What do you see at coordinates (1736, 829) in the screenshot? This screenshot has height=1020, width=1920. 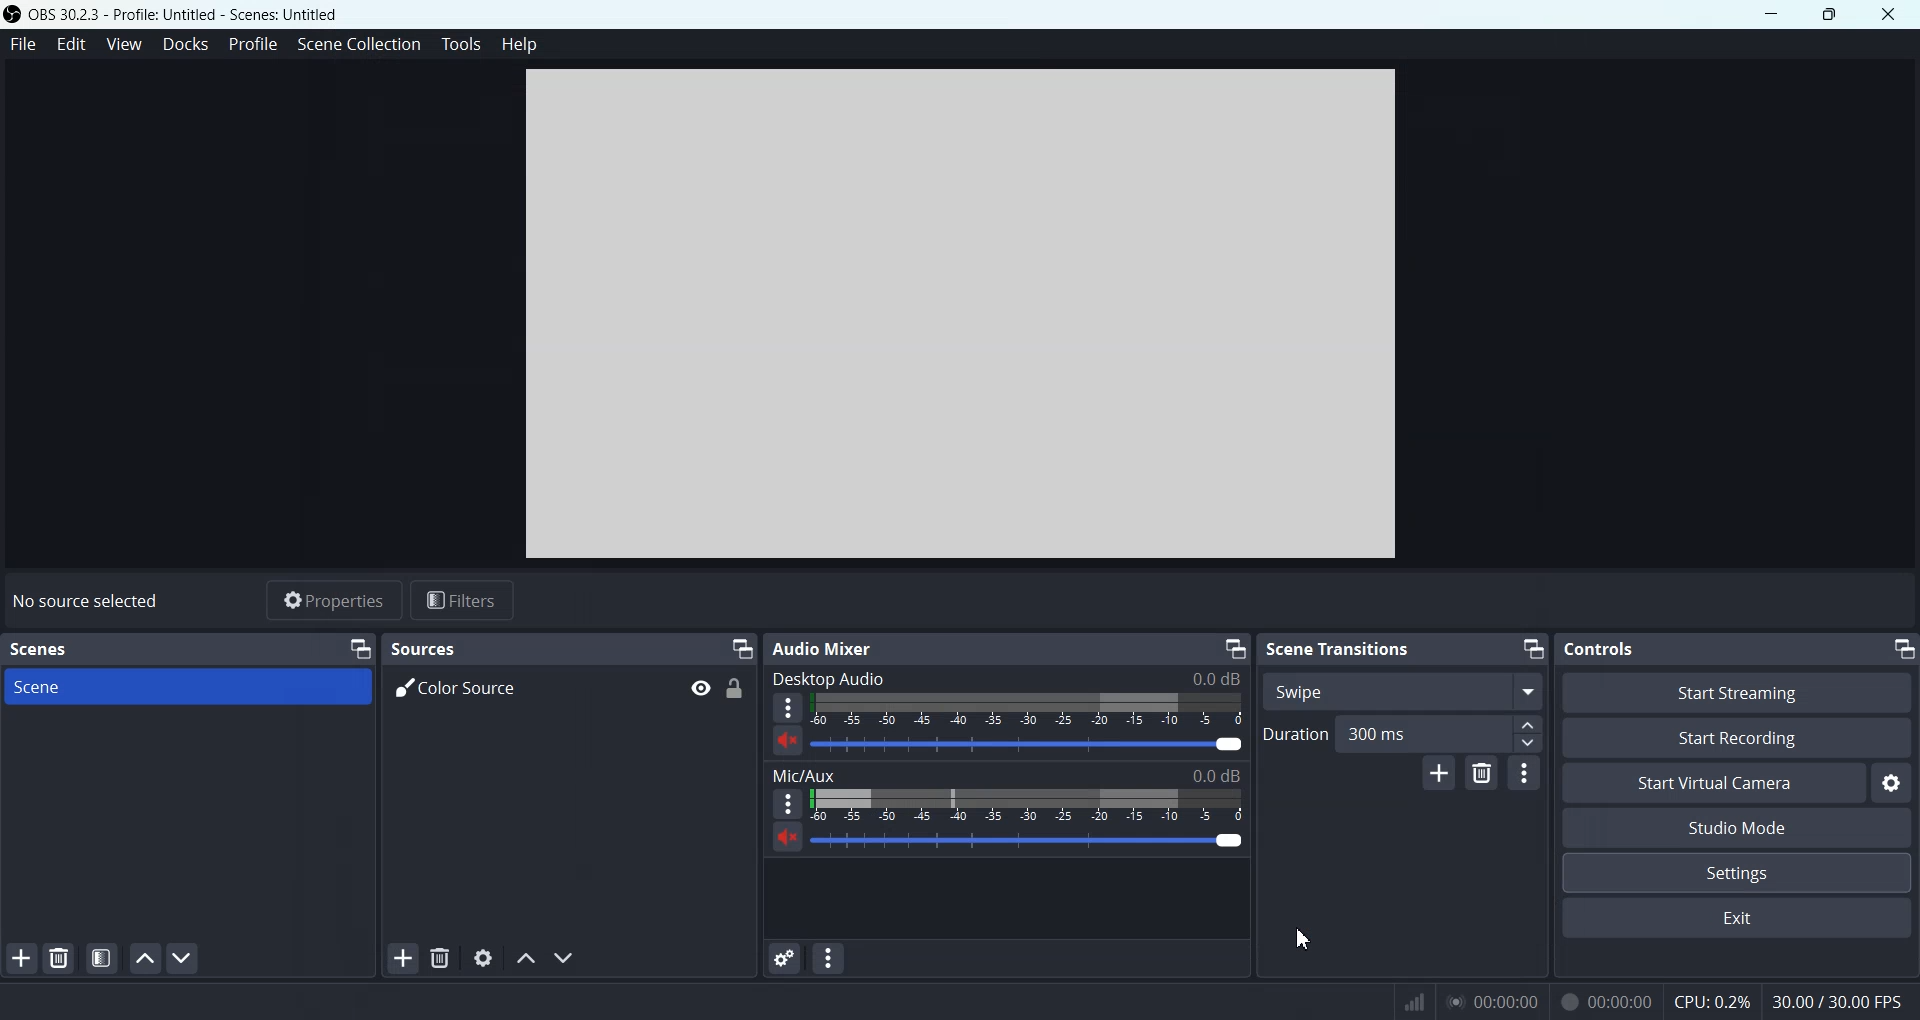 I see `Studio Mode` at bounding box center [1736, 829].